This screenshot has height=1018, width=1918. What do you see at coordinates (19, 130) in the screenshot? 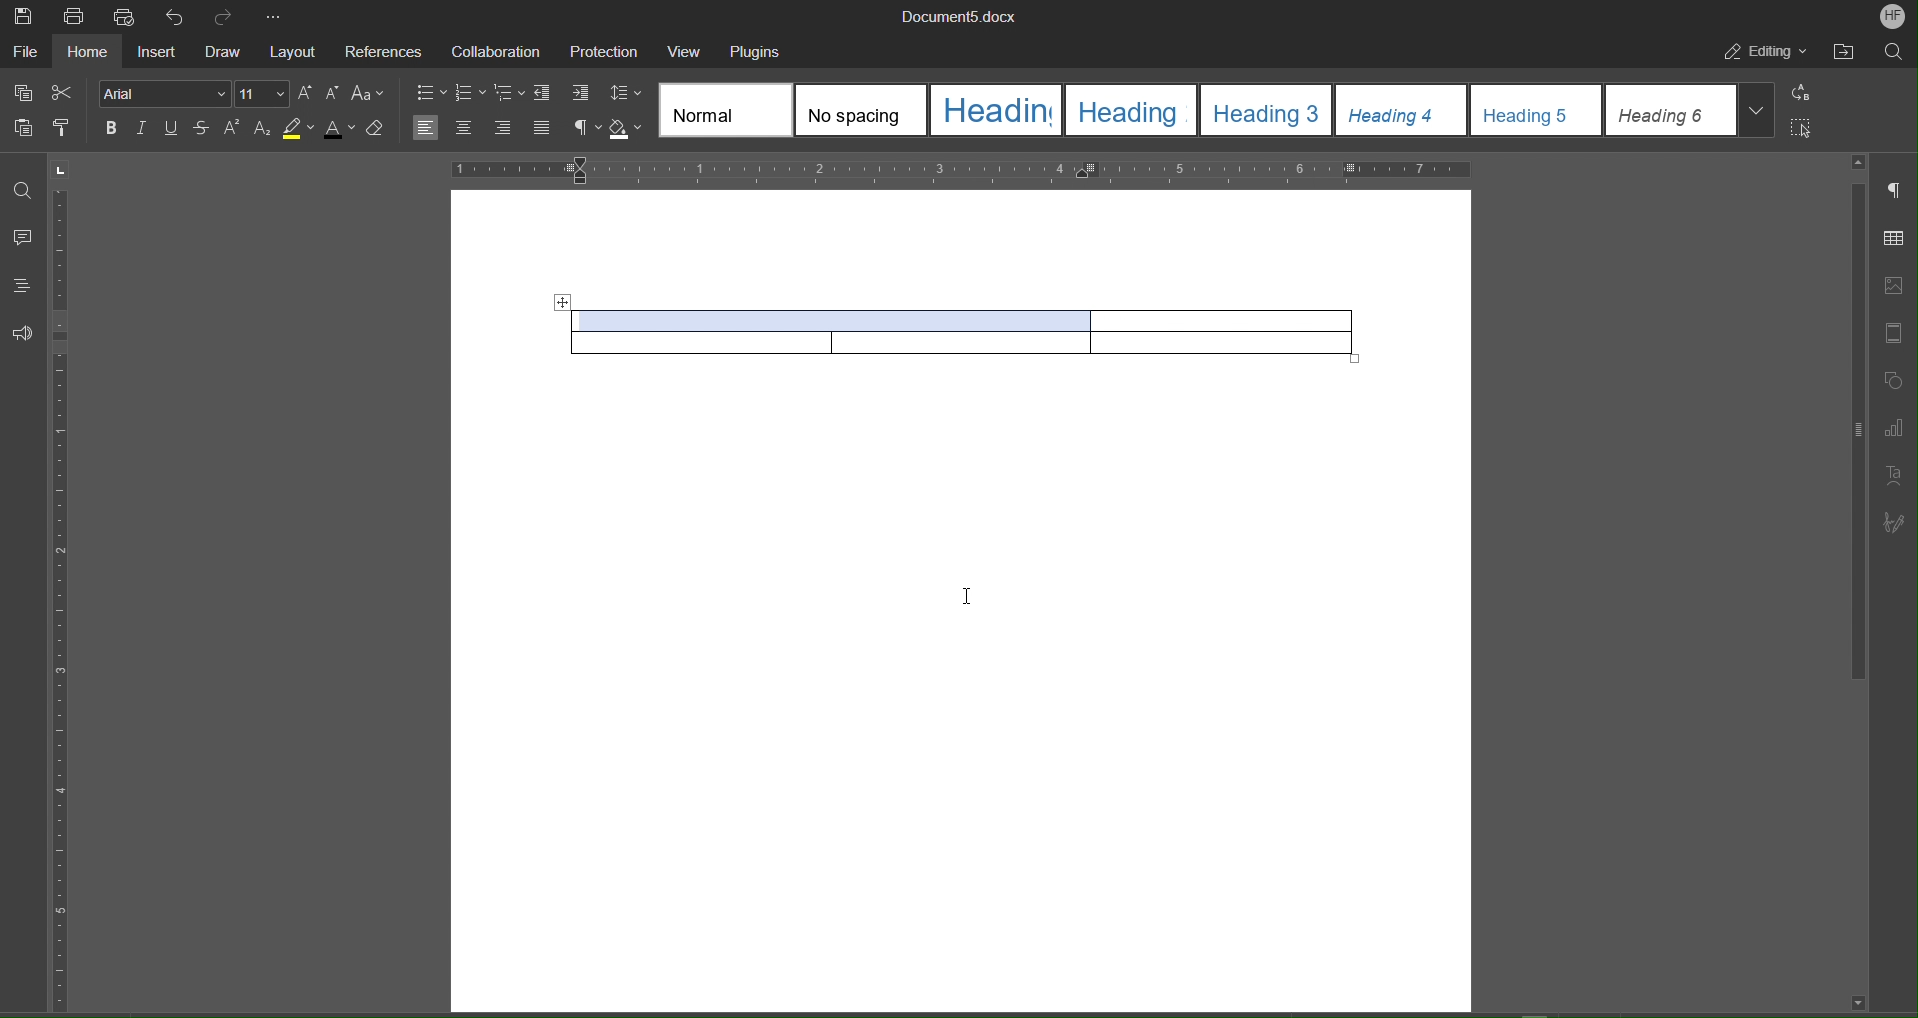
I see `Paste` at bounding box center [19, 130].